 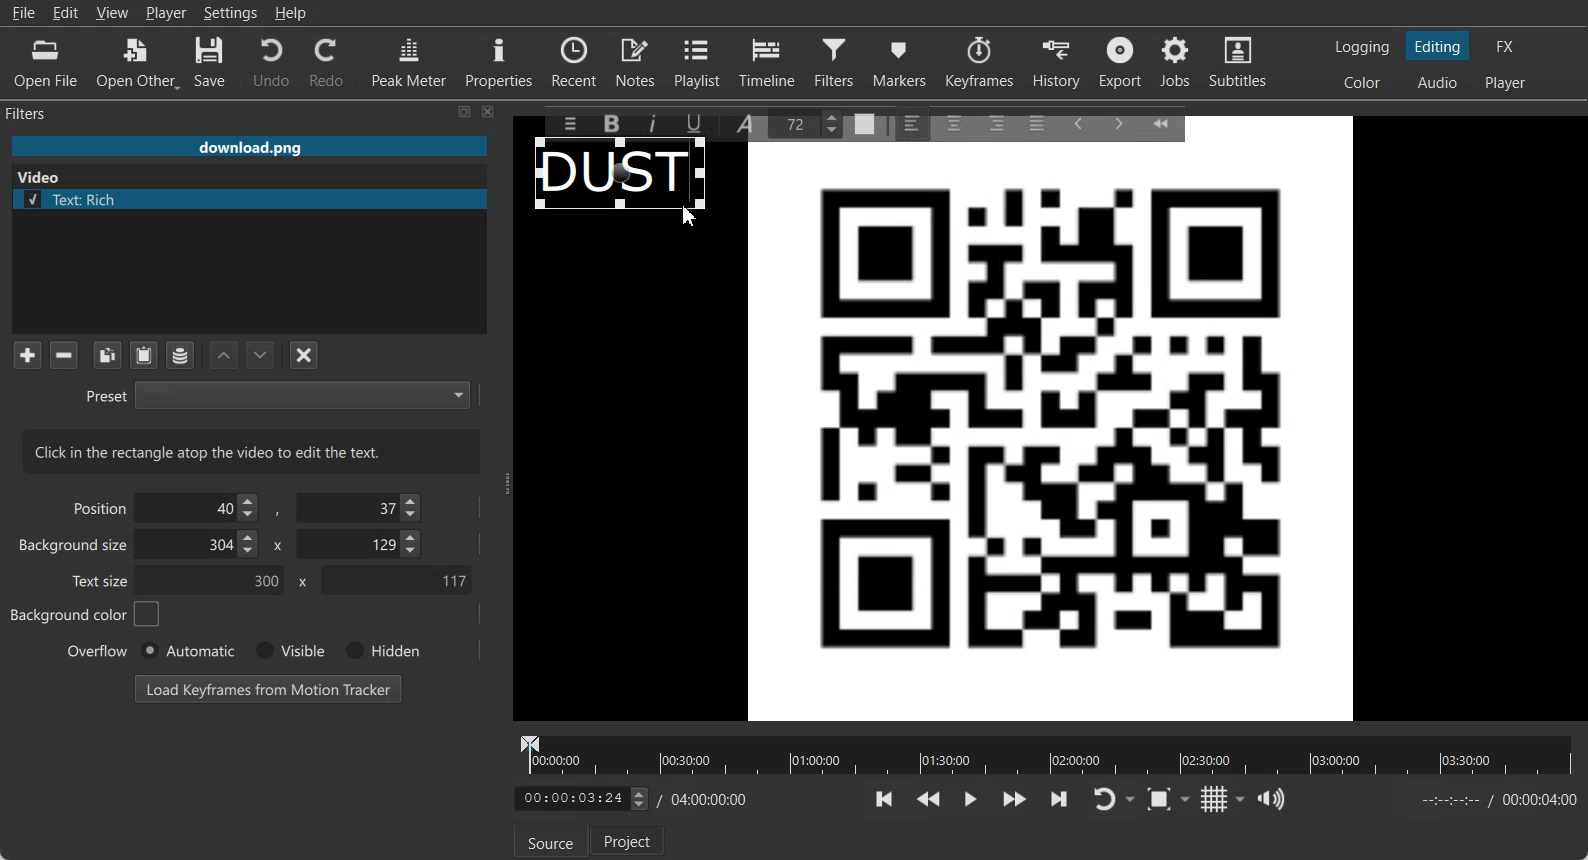 I want to click on Toggle player lopping, so click(x=1101, y=800).